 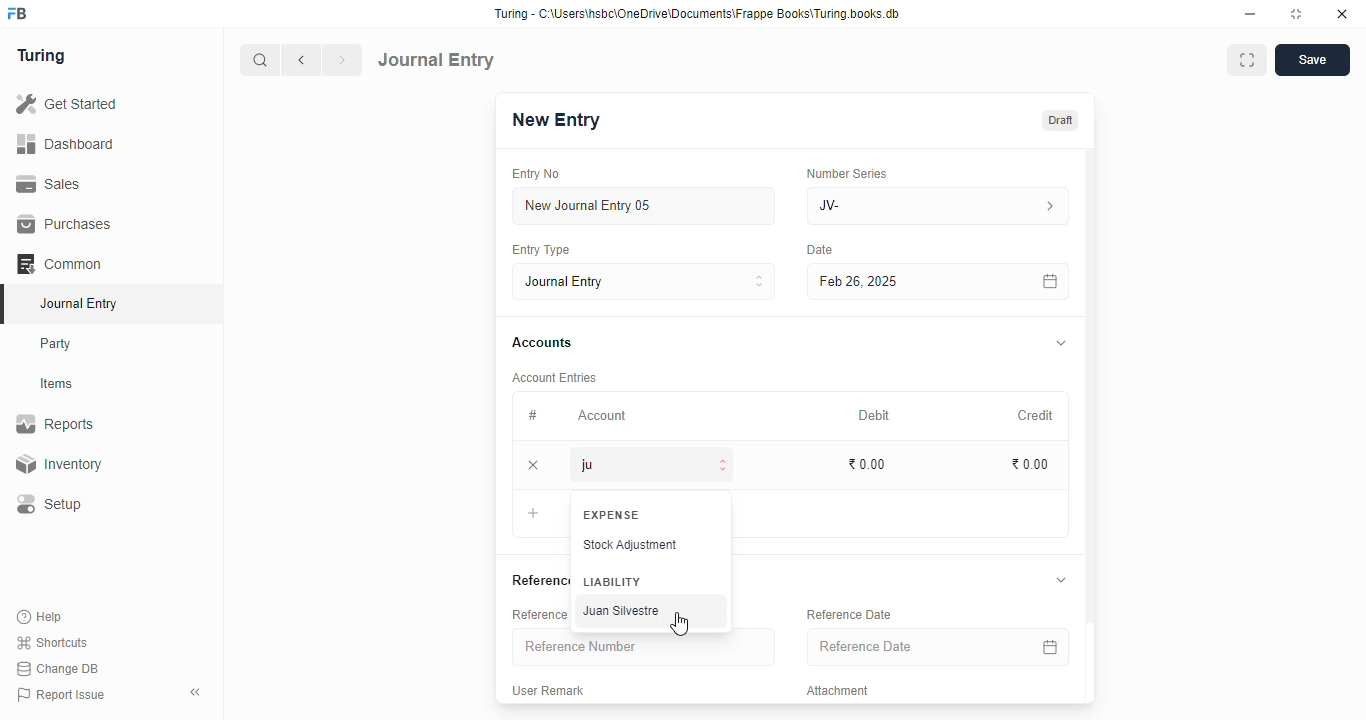 What do you see at coordinates (64, 224) in the screenshot?
I see `purchases` at bounding box center [64, 224].